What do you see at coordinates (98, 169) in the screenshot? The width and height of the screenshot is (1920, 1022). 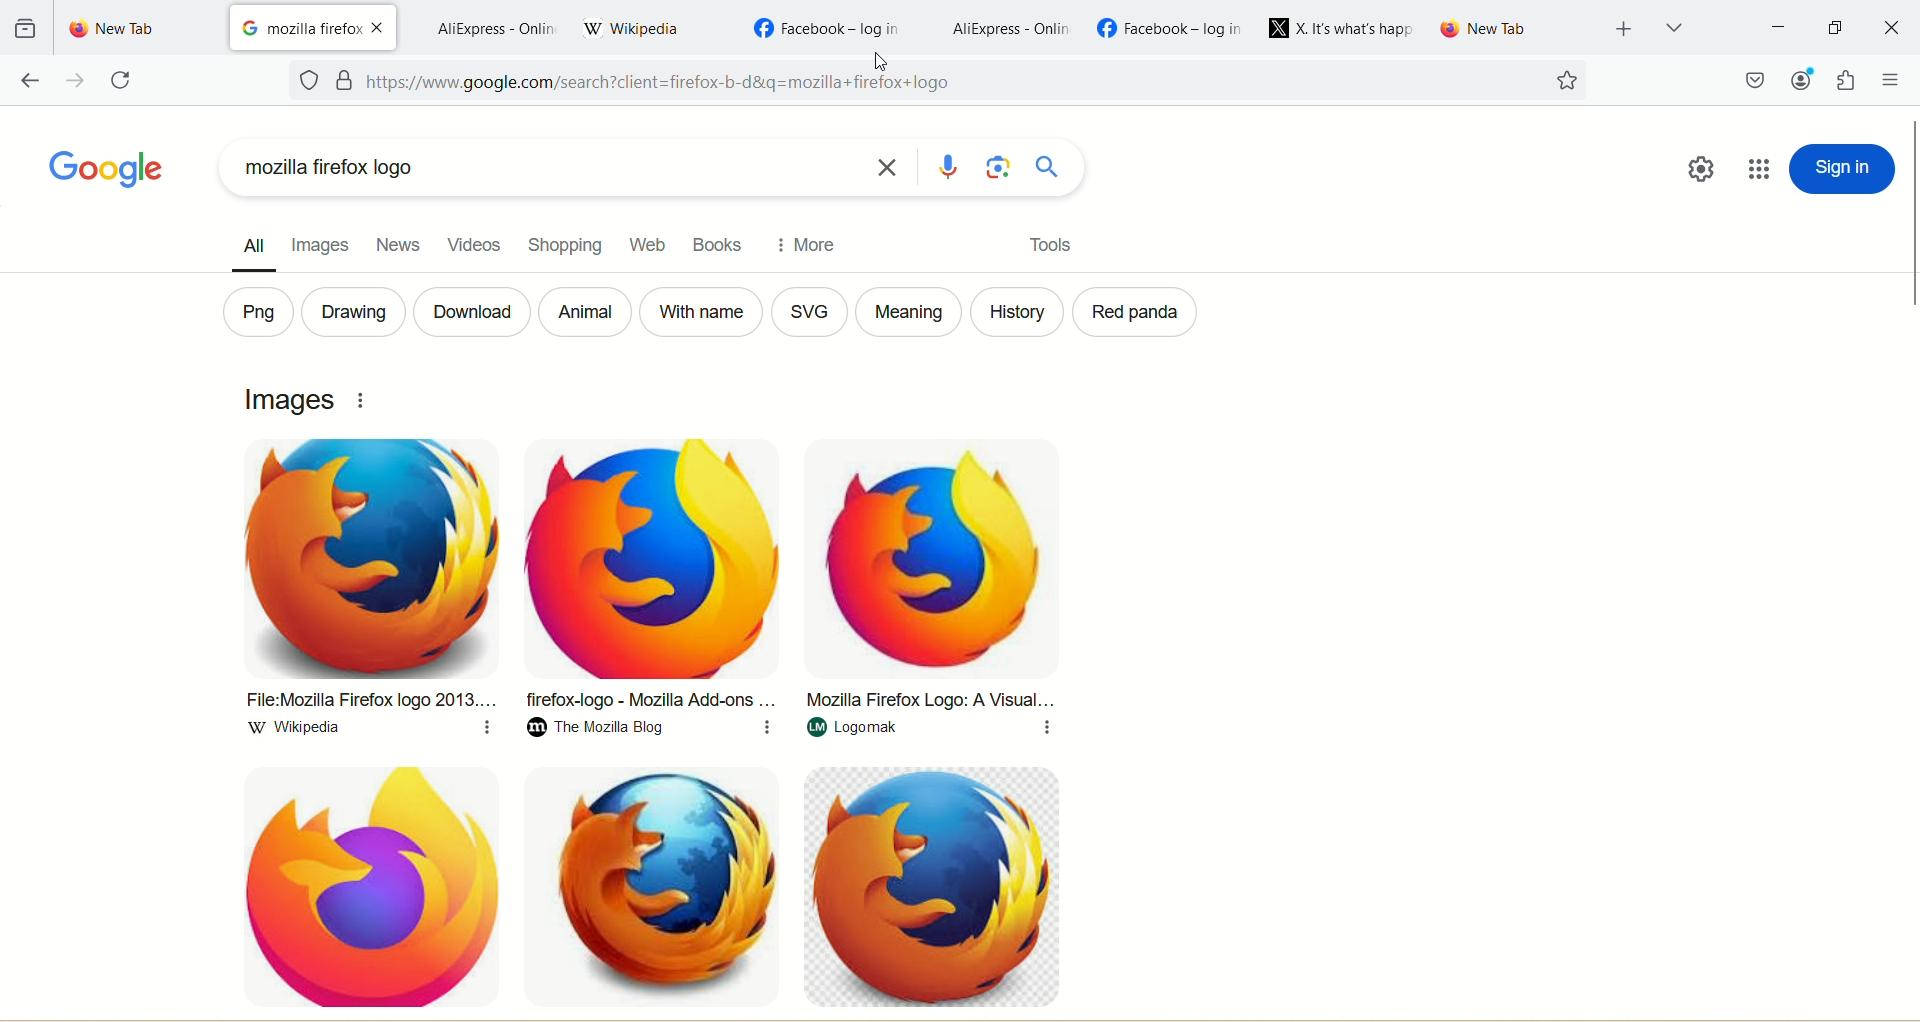 I see `google` at bounding box center [98, 169].